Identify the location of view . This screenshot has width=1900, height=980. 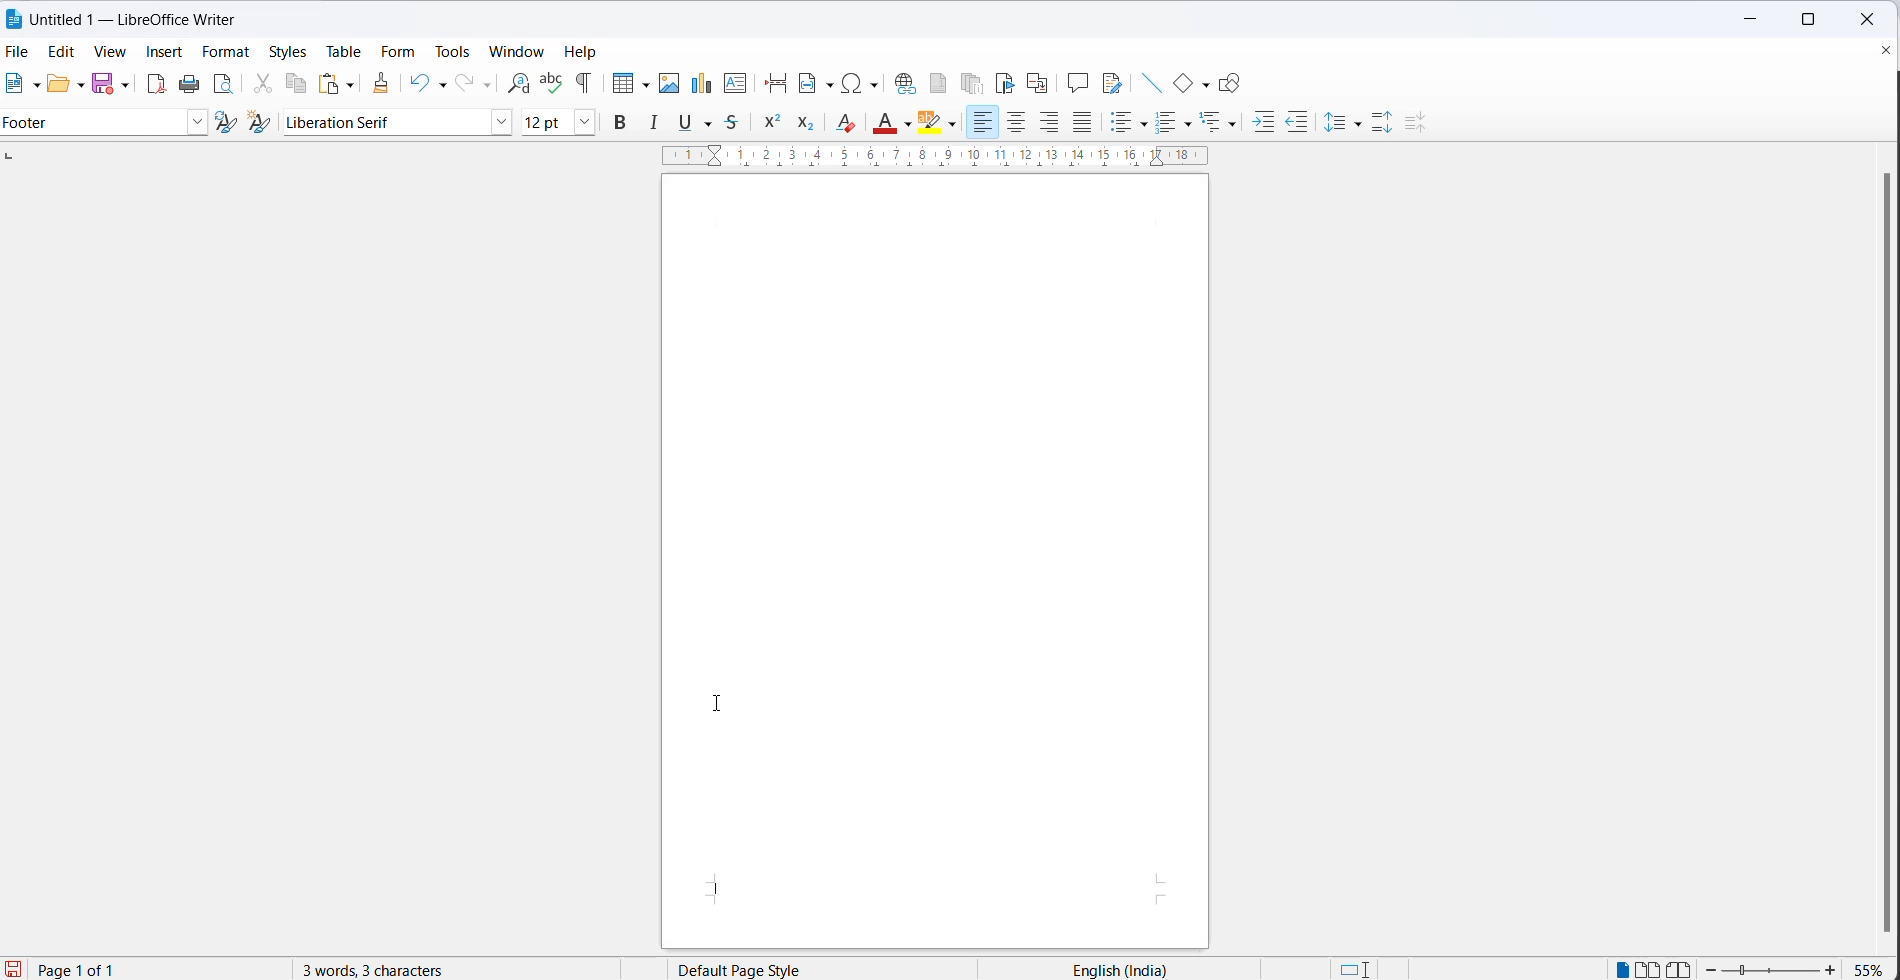
(112, 52).